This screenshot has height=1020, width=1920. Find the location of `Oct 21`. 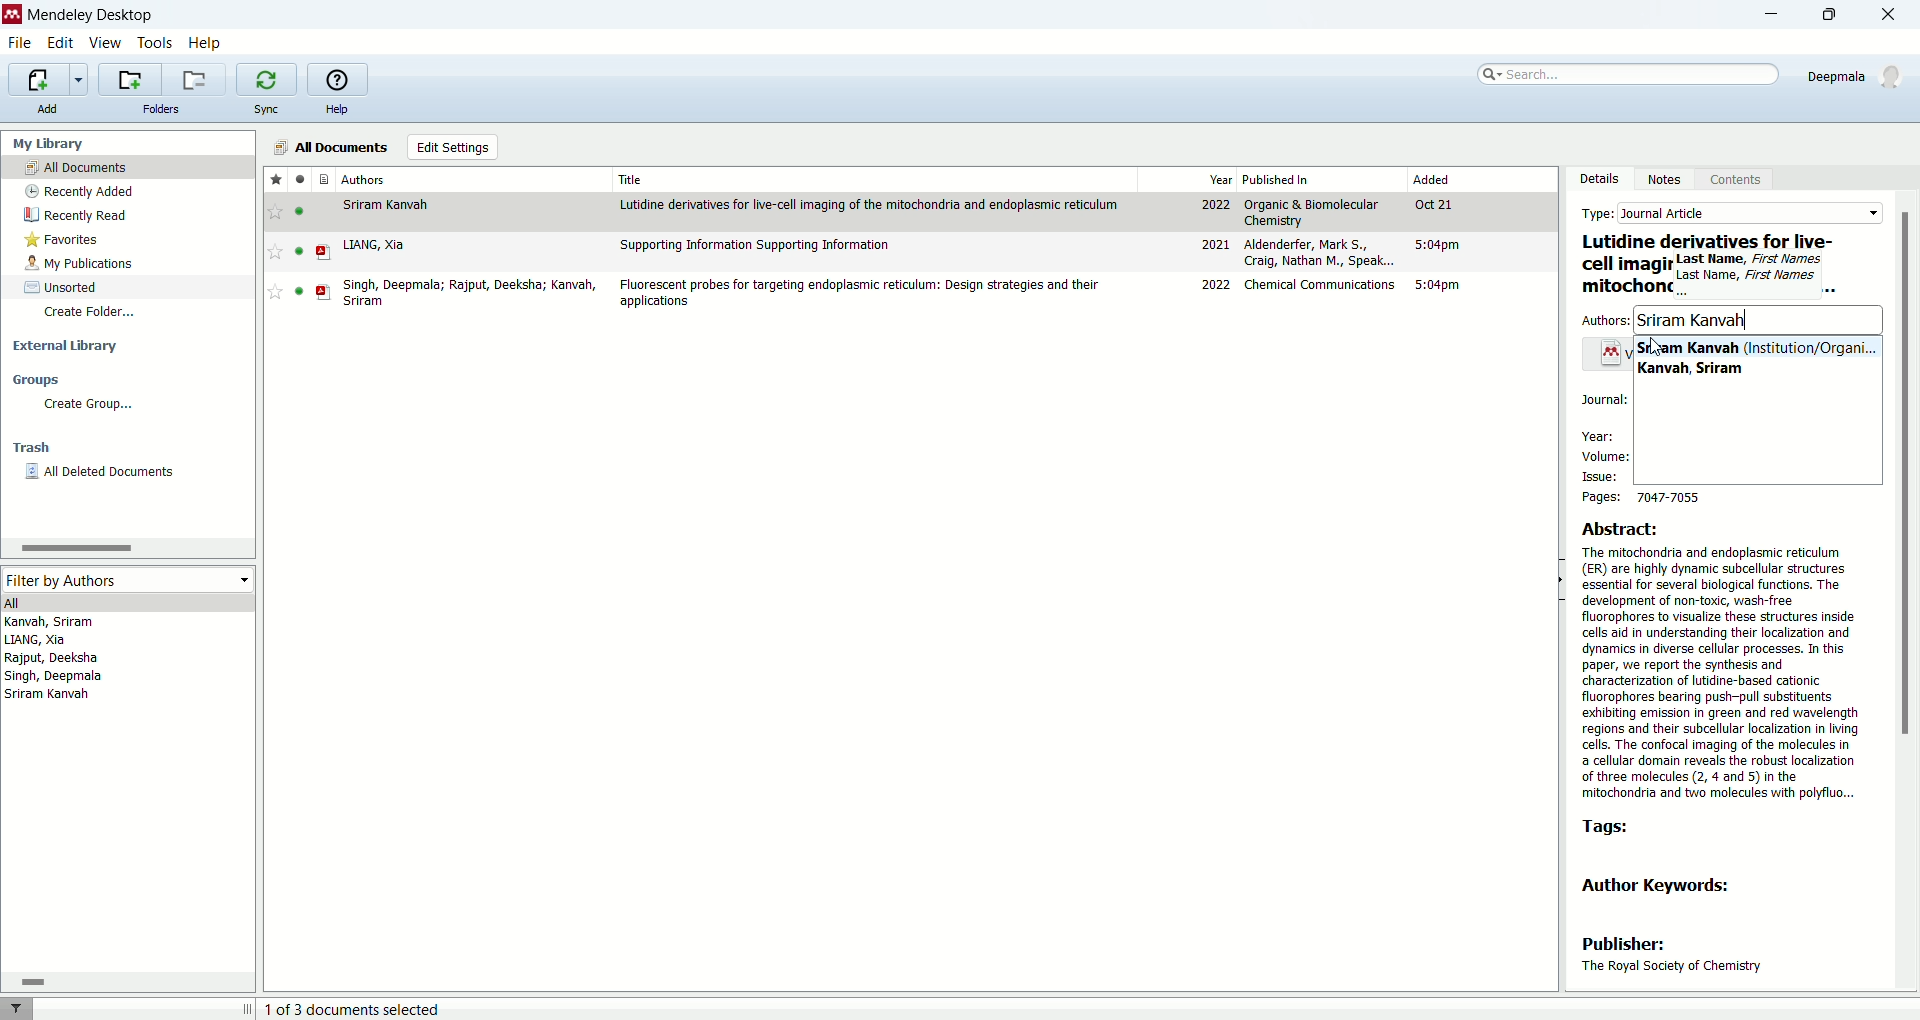

Oct 21 is located at coordinates (1439, 207).